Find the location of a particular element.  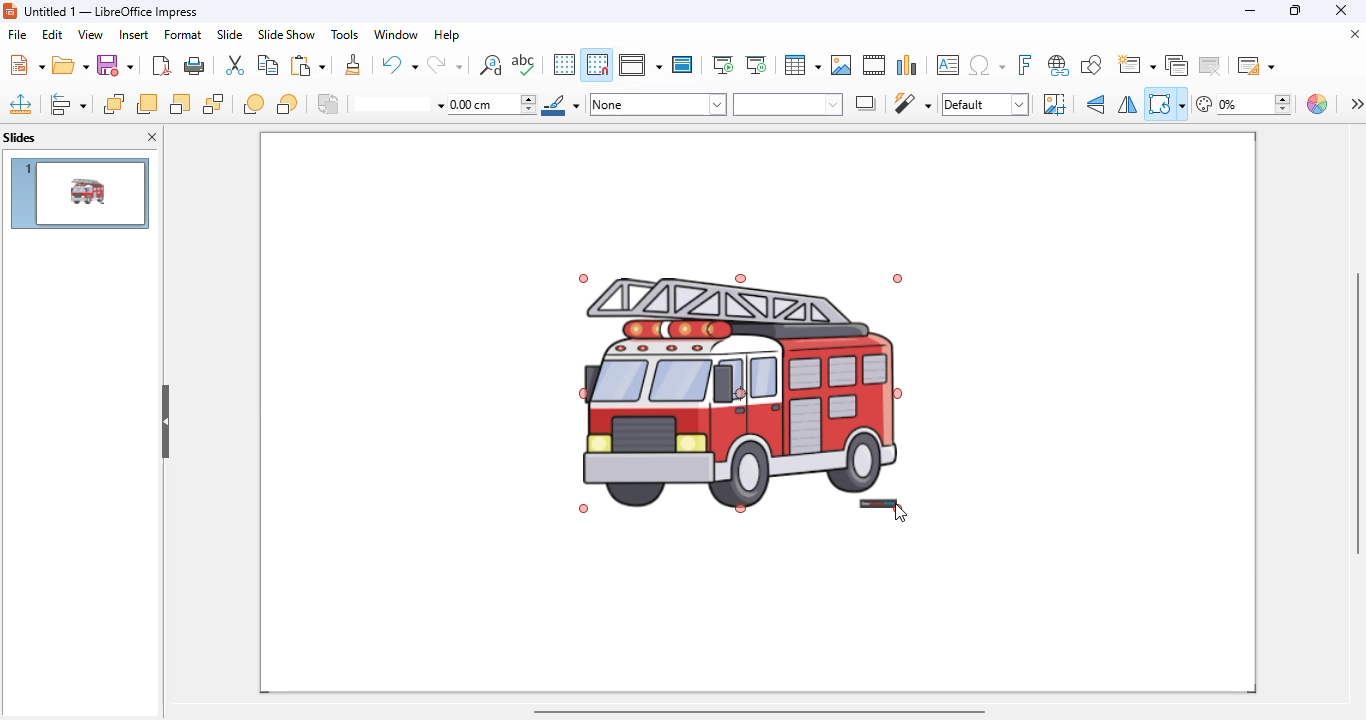

image mode is located at coordinates (985, 105).